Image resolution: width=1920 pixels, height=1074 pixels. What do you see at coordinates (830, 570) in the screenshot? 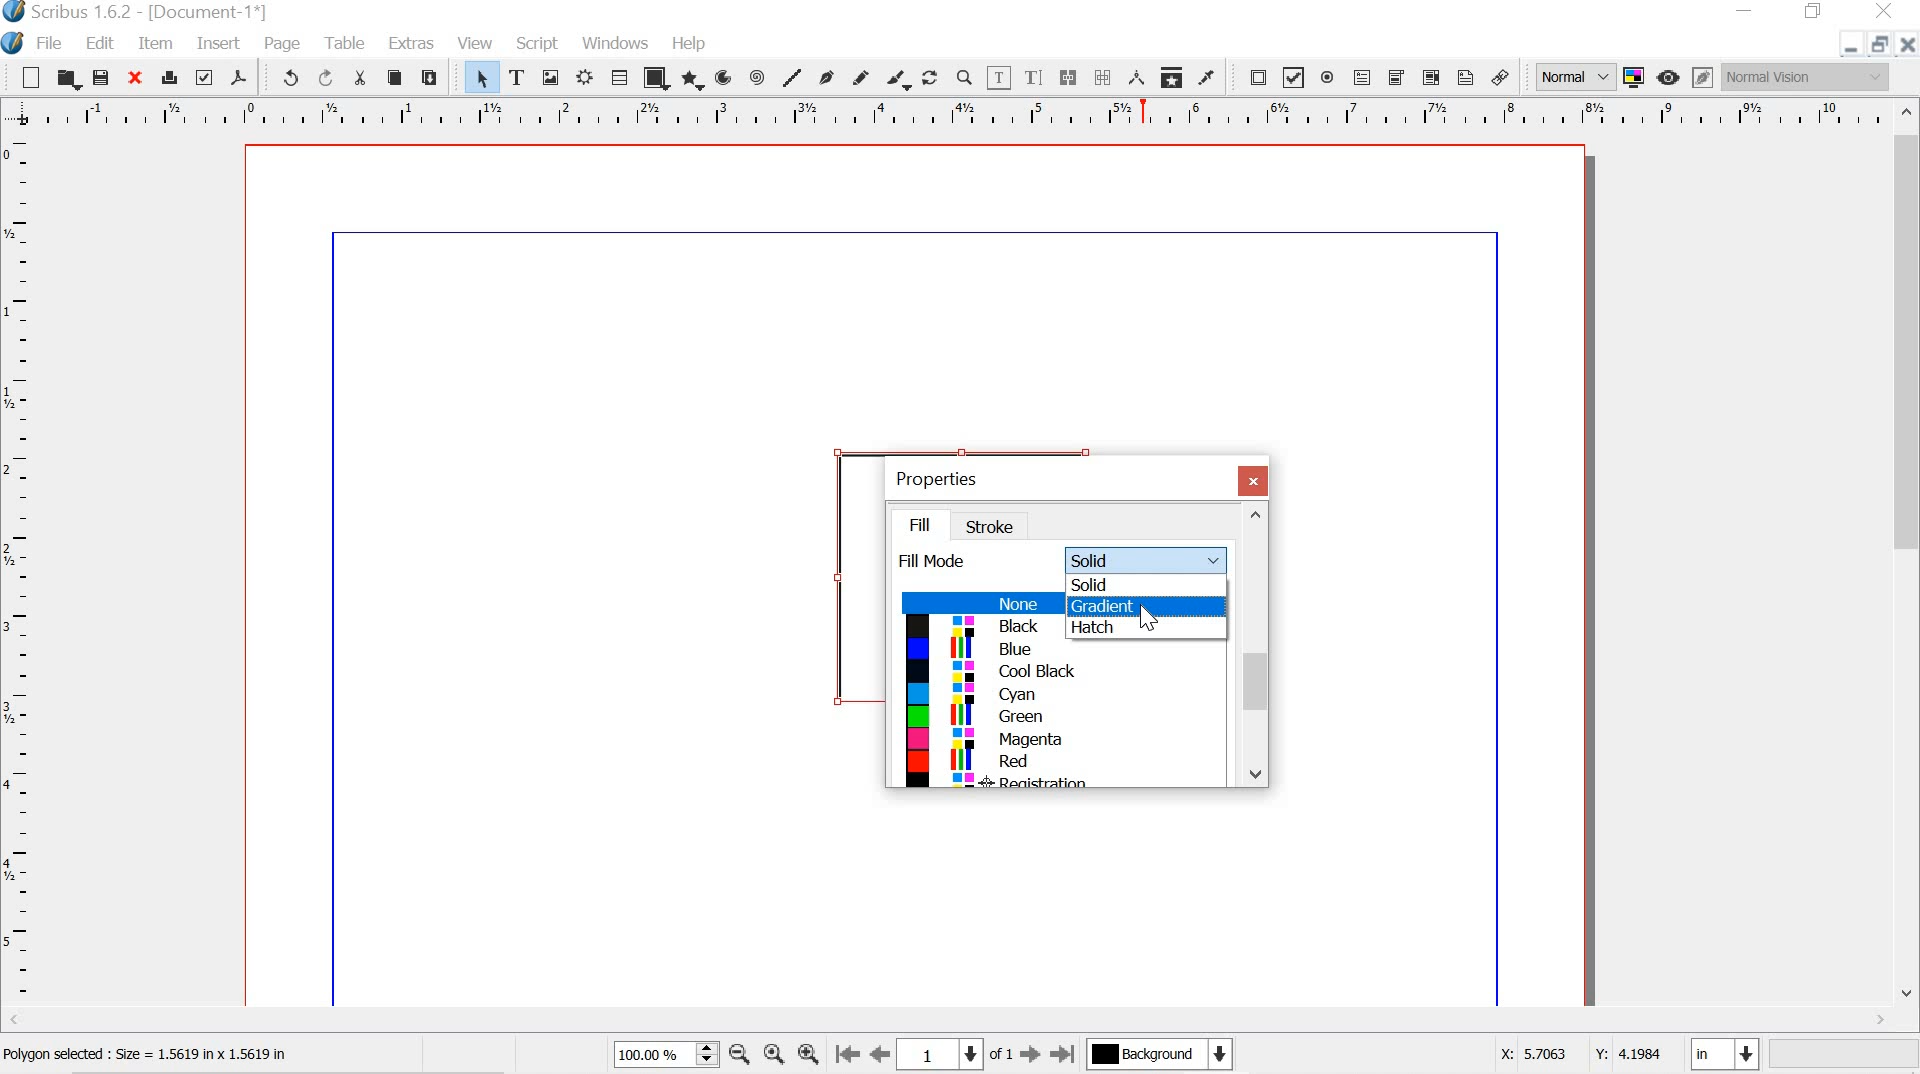
I see `selected shape` at bounding box center [830, 570].